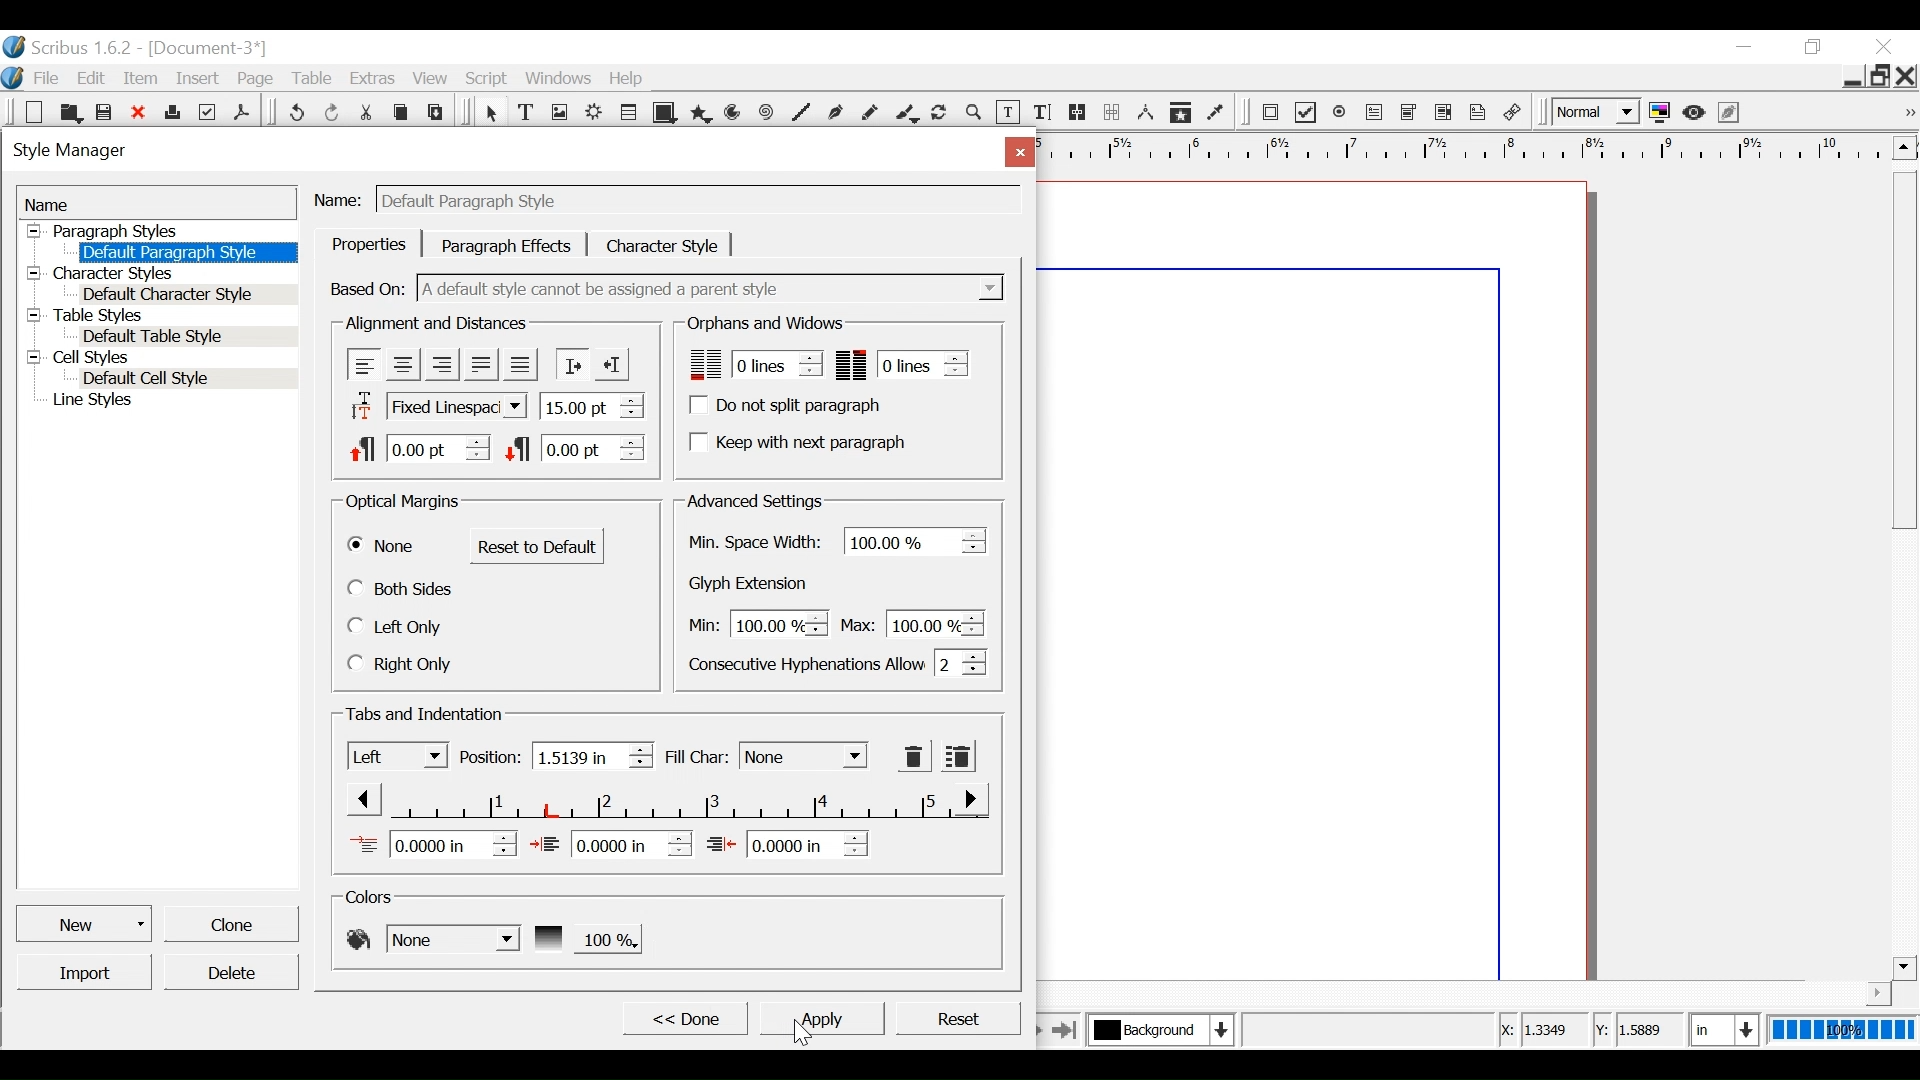 Image resolution: width=1920 pixels, height=1080 pixels. I want to click on Delete all tabular, so click(957, 755).